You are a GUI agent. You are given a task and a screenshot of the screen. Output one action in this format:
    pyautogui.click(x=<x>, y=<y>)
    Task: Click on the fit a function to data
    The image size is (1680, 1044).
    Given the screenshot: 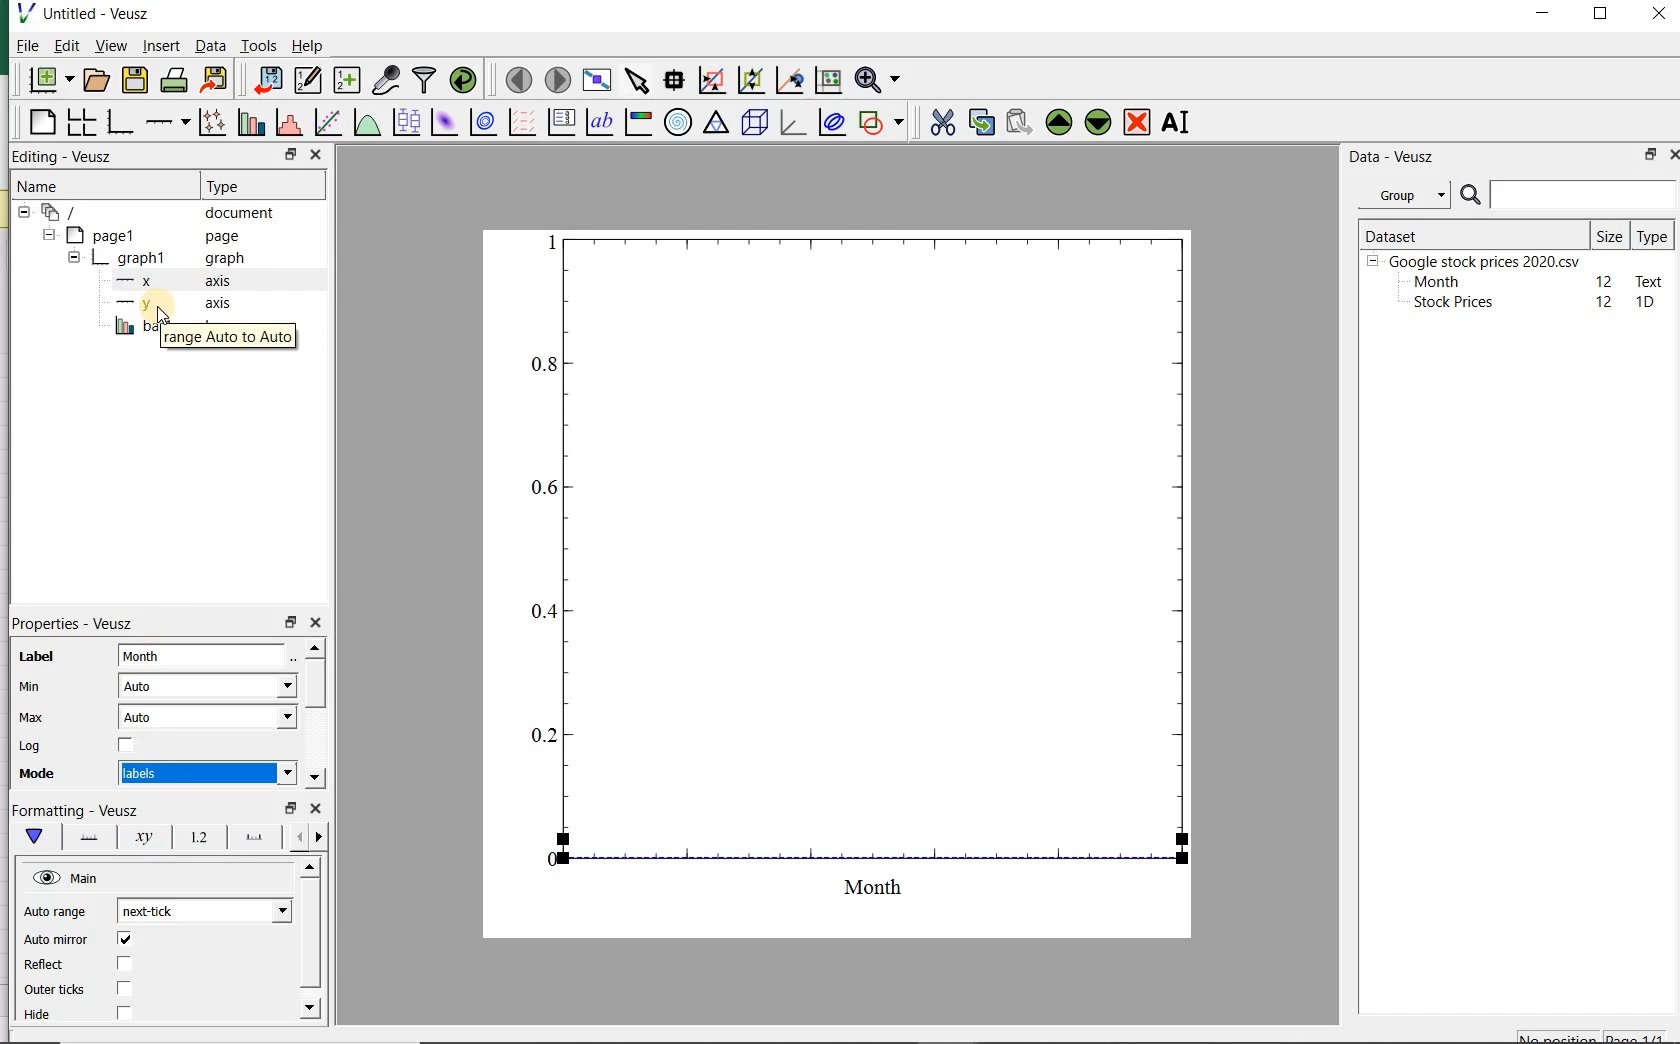 What is the action you would take?
    pyautogui.click(x=326, y=123)
    